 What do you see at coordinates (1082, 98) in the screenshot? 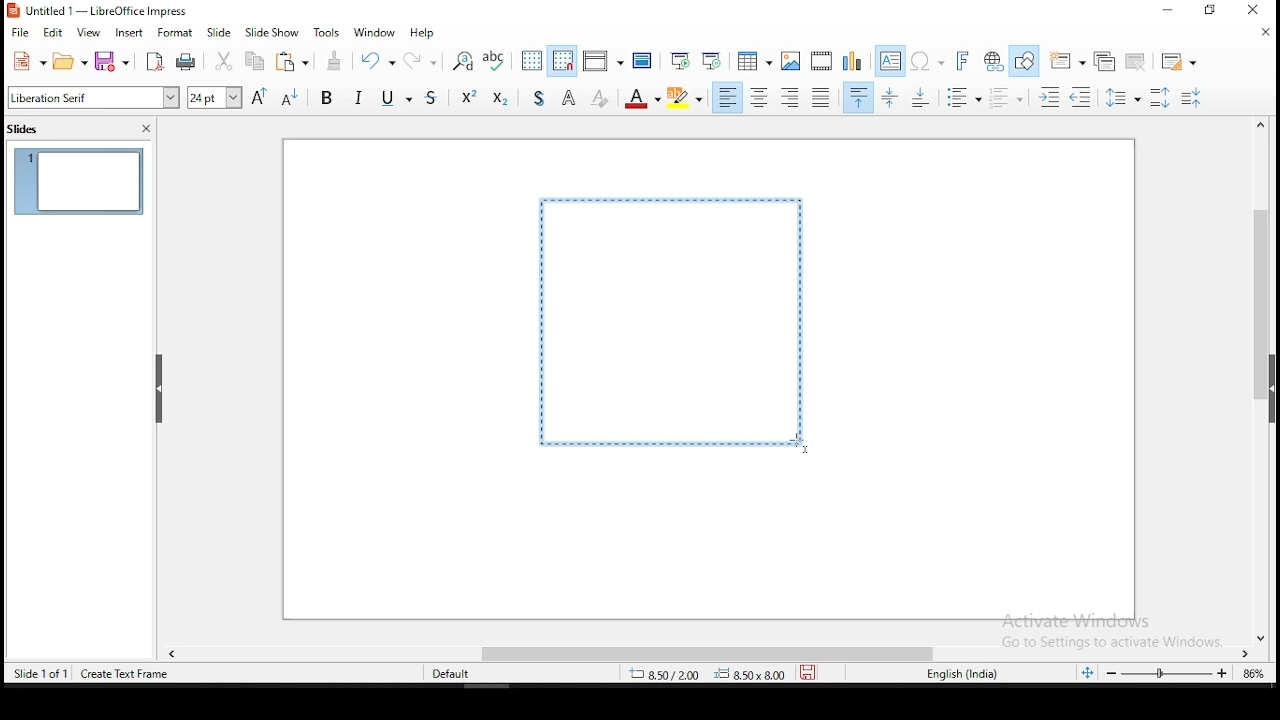
I see `decrease indent` at bounding box center [1082, 98].